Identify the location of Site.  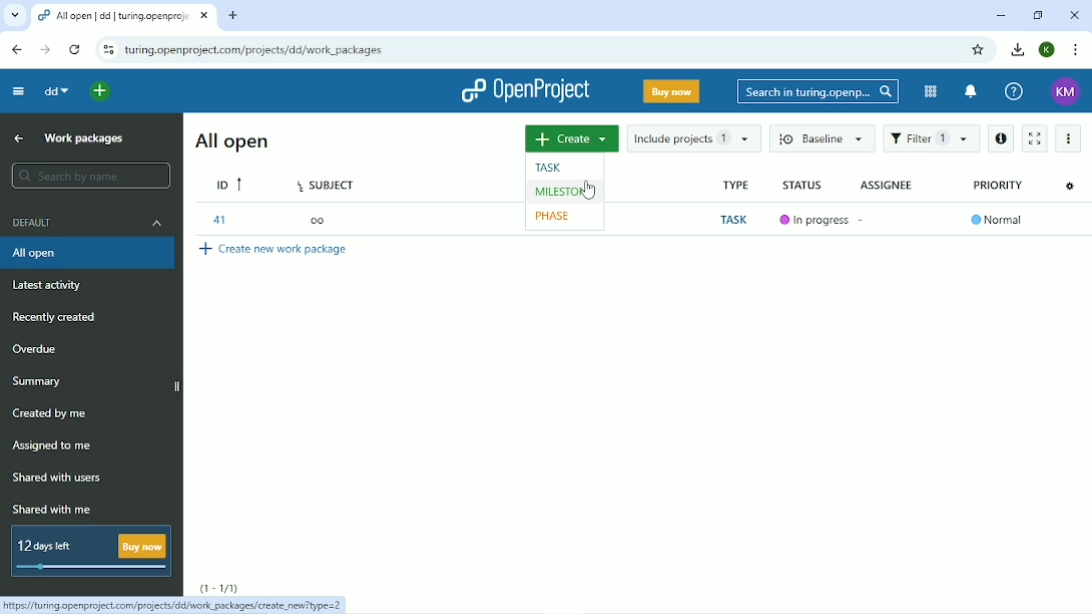
(254, 50).